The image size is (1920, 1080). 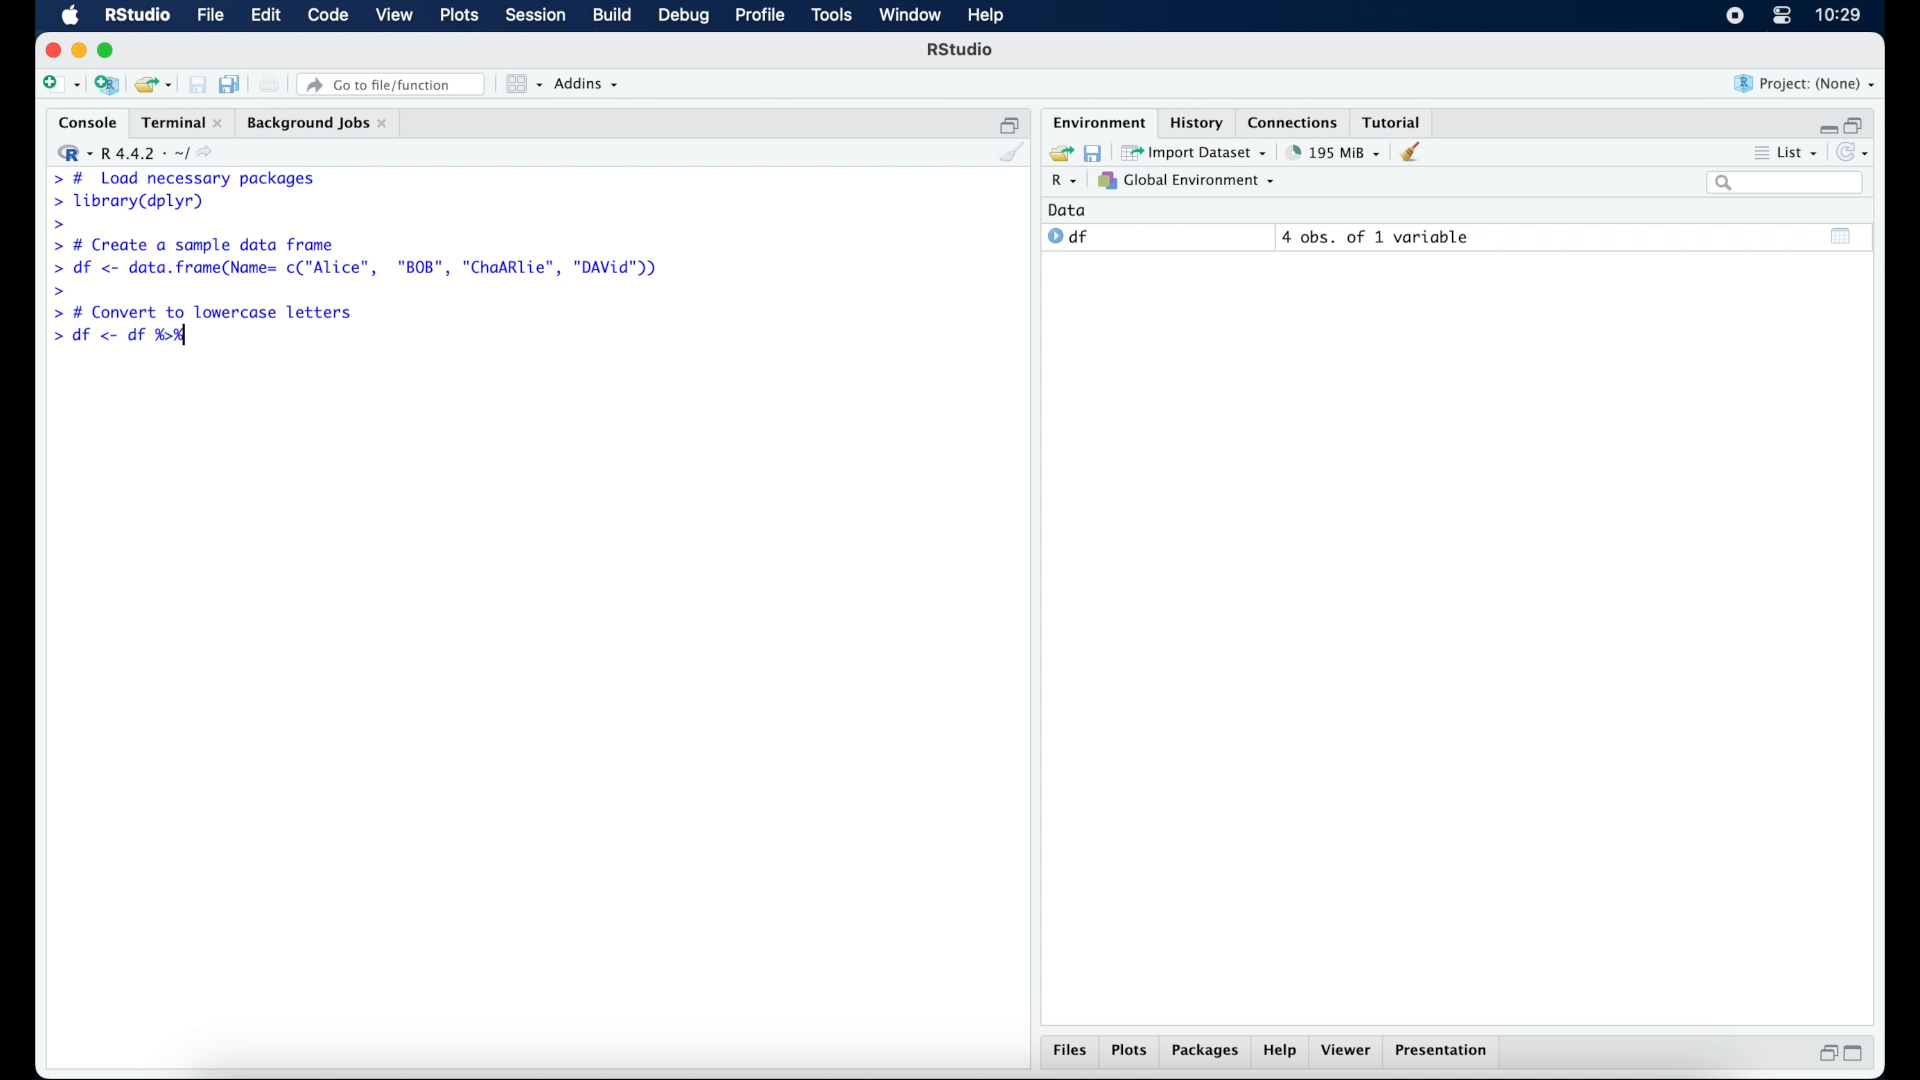 What do you see at coordinates (182, 177) in the screenshot?
I see `> # Load necessary packages|` at bounding box center [182, 177].